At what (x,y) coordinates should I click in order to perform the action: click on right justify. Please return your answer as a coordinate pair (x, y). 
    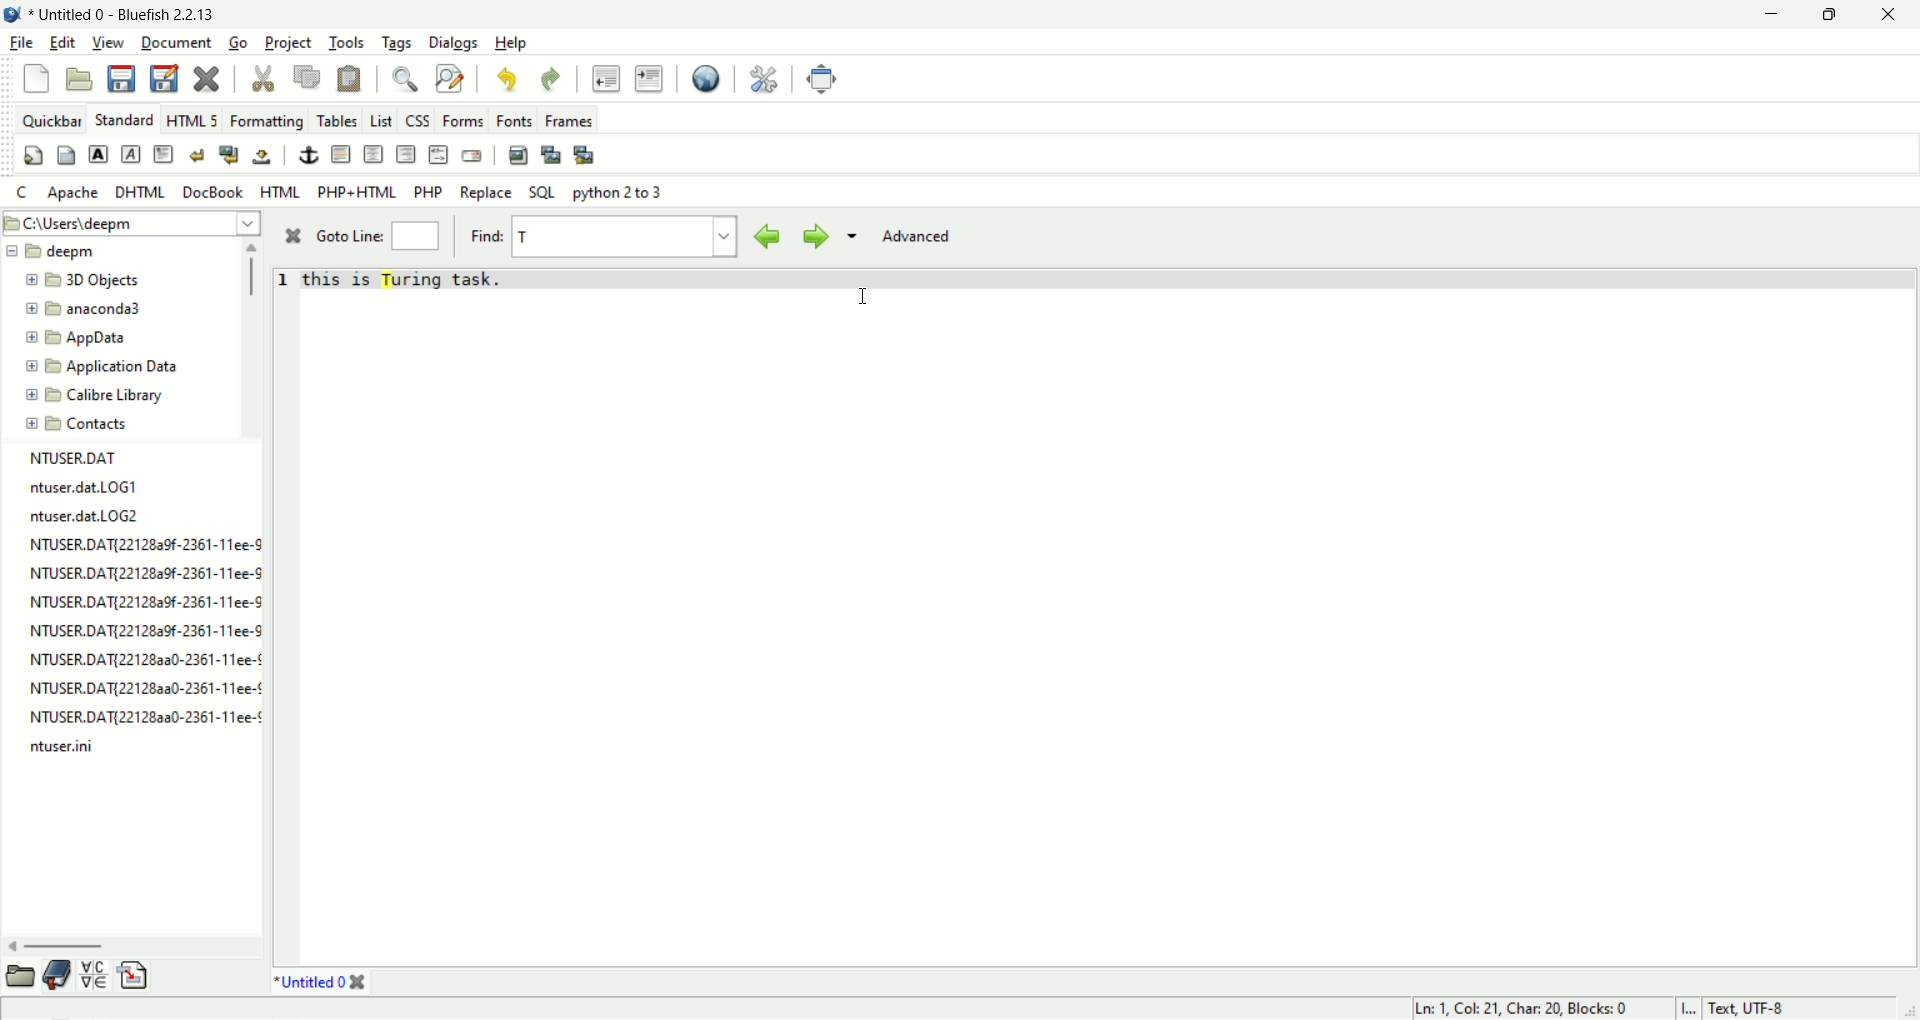
    Looking at the image, I should click on (407, 154).